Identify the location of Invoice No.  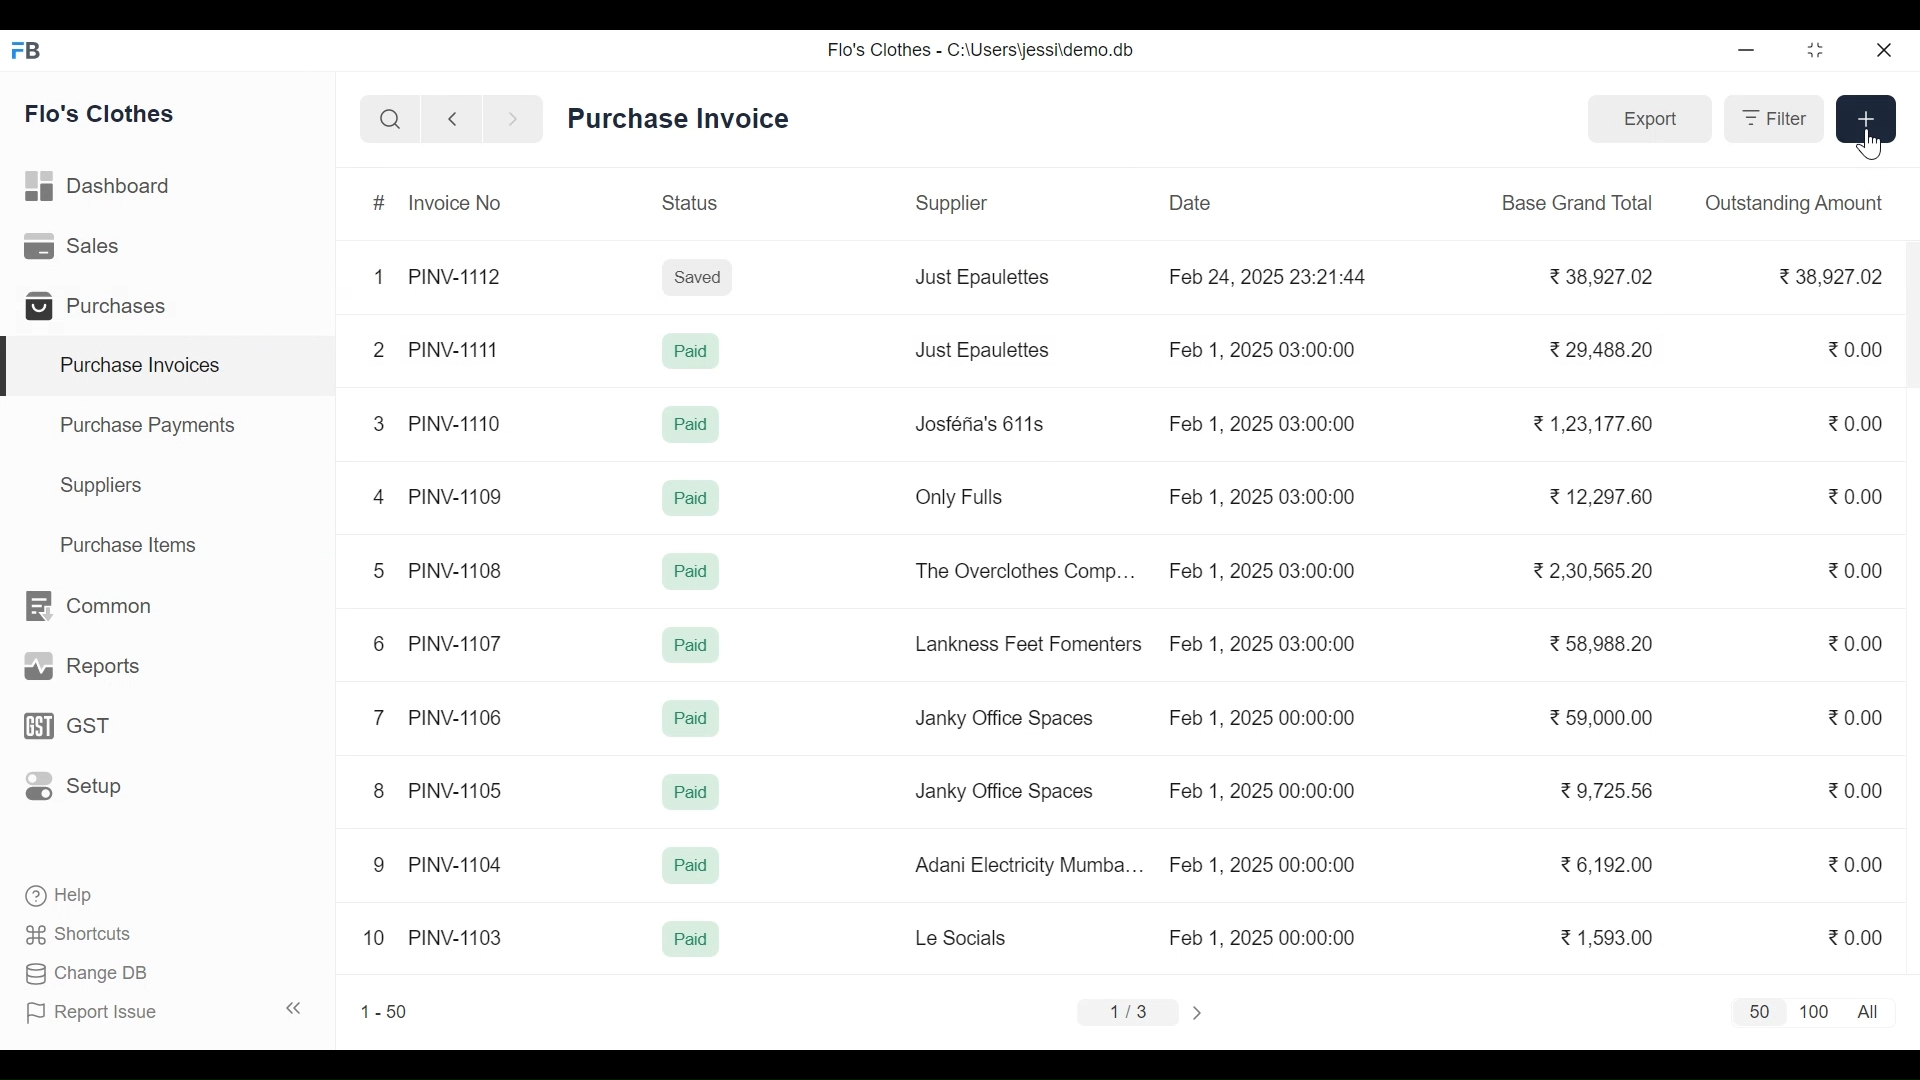
(456, 201).